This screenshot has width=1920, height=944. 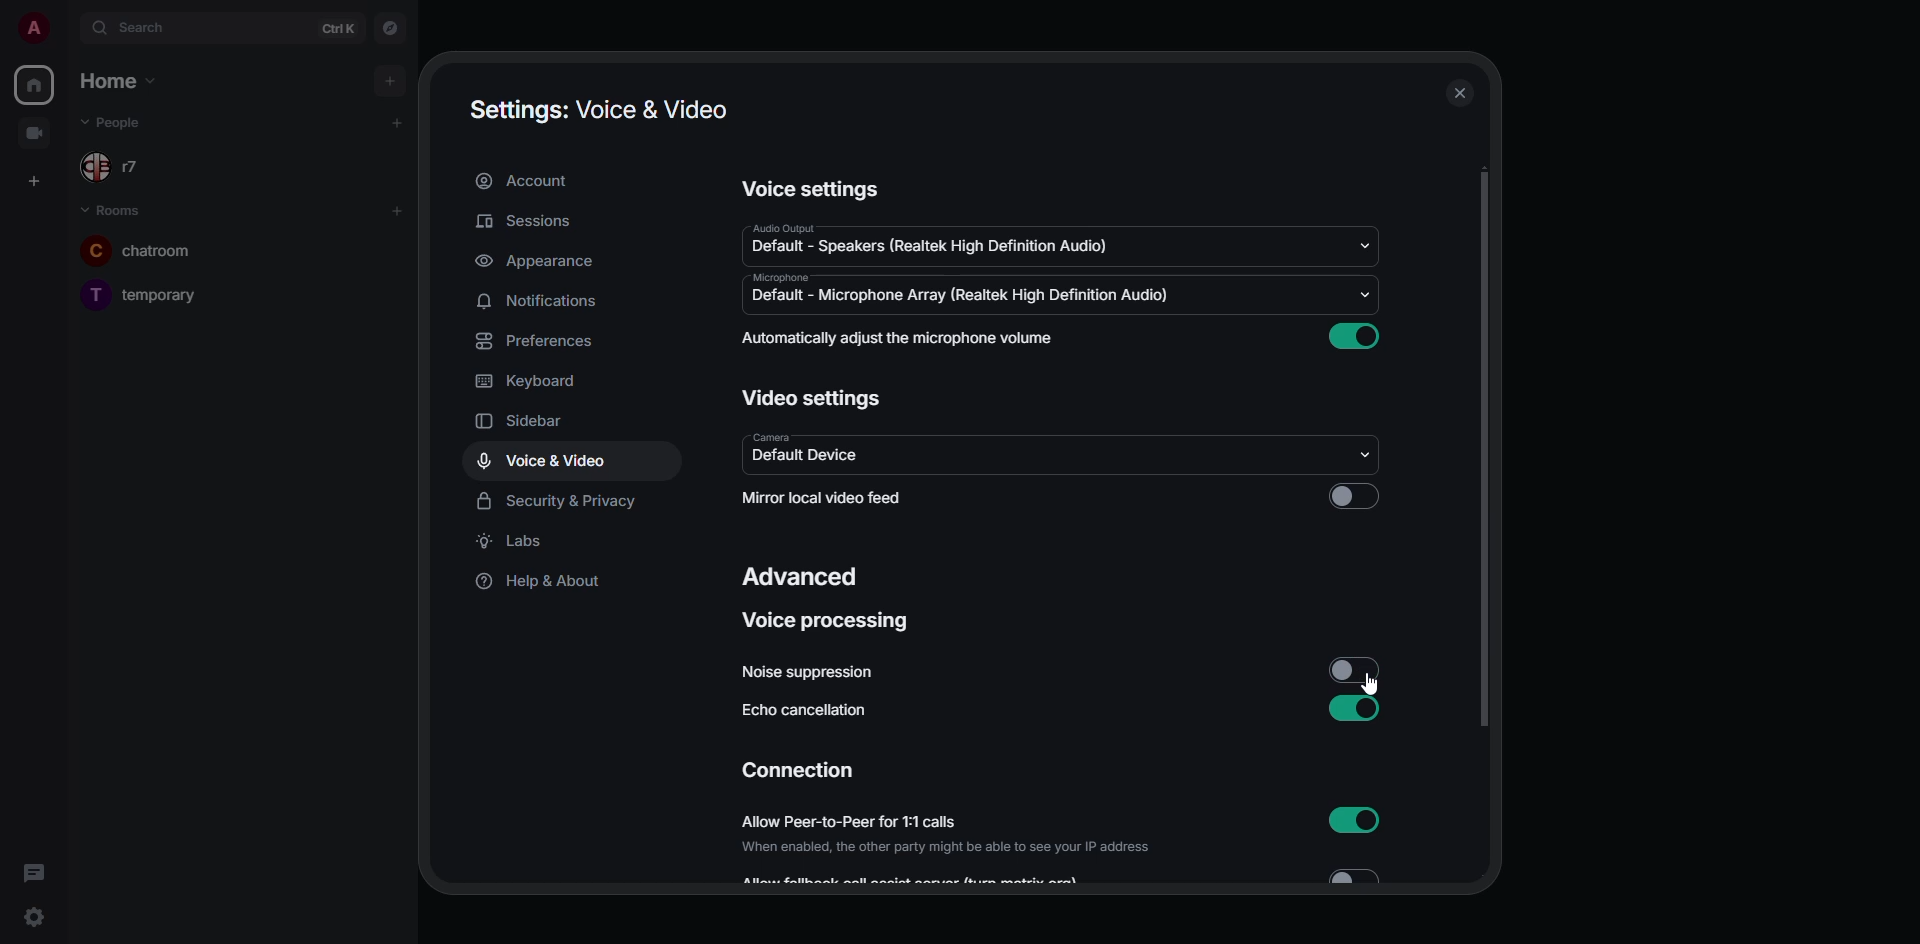 I want to click on enabled, so click(x=1358, y=706).